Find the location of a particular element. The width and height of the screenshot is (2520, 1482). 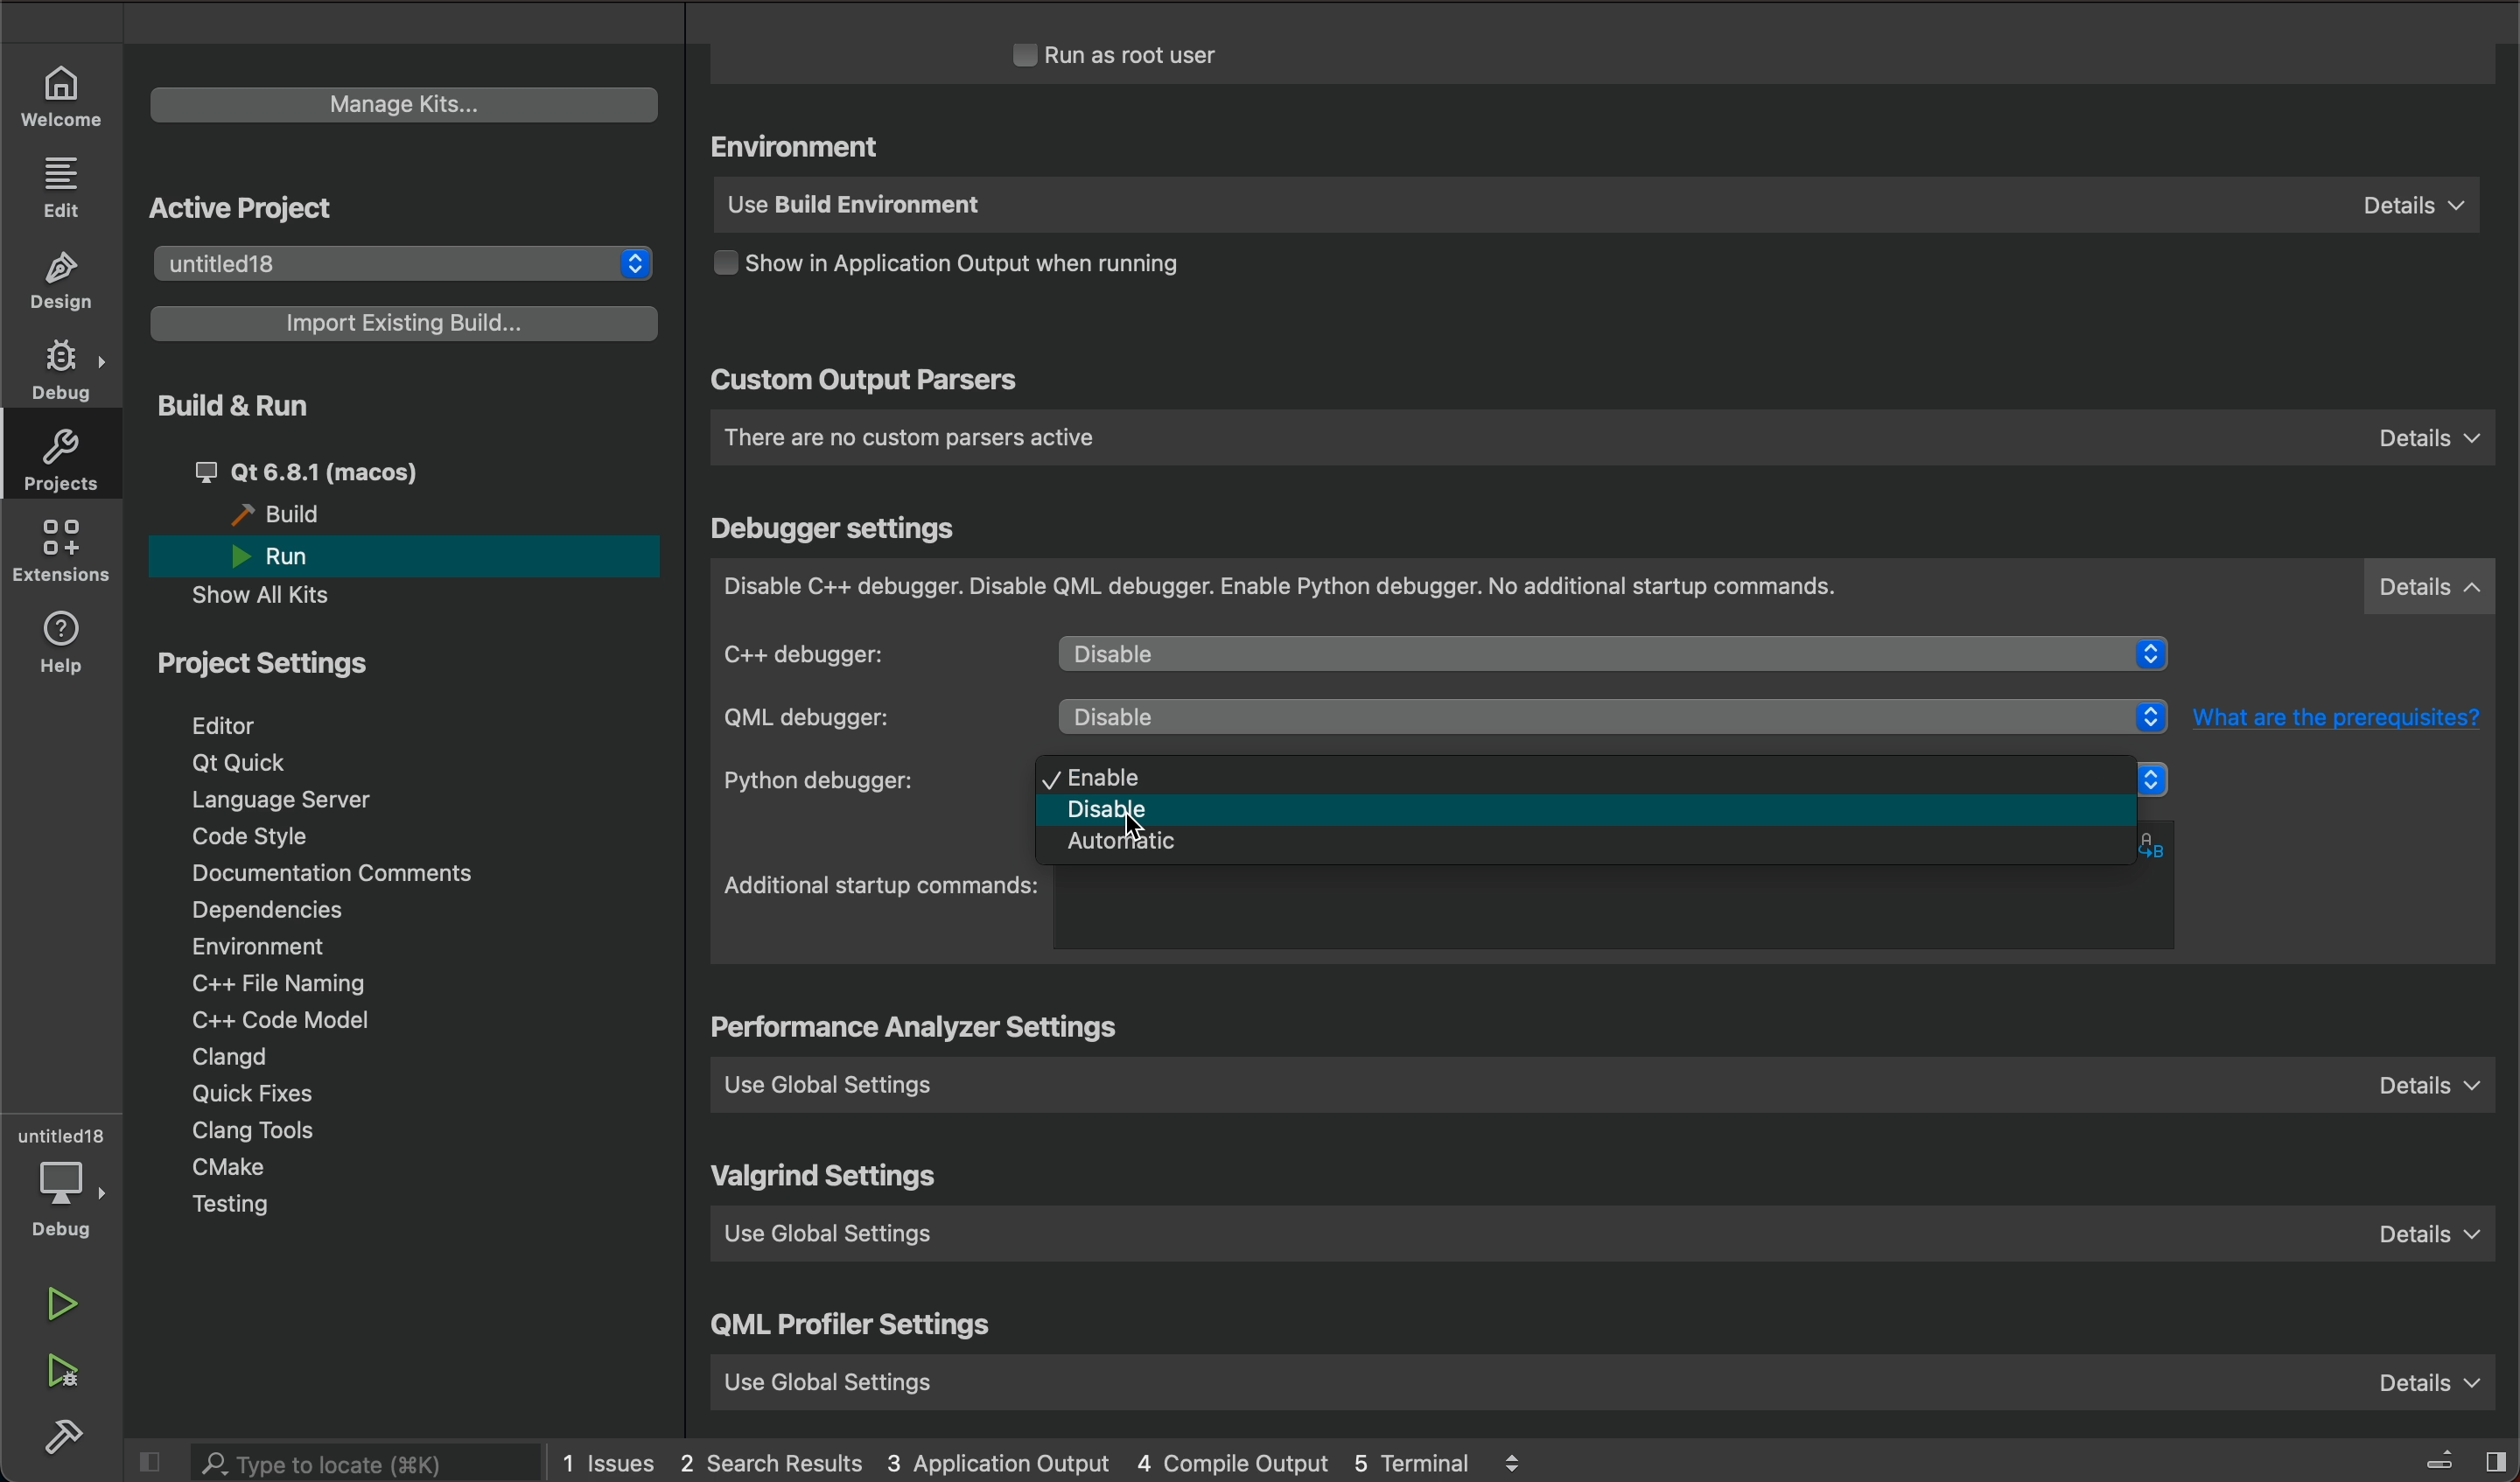

close slidebar is located at coordinates (158, 1462).